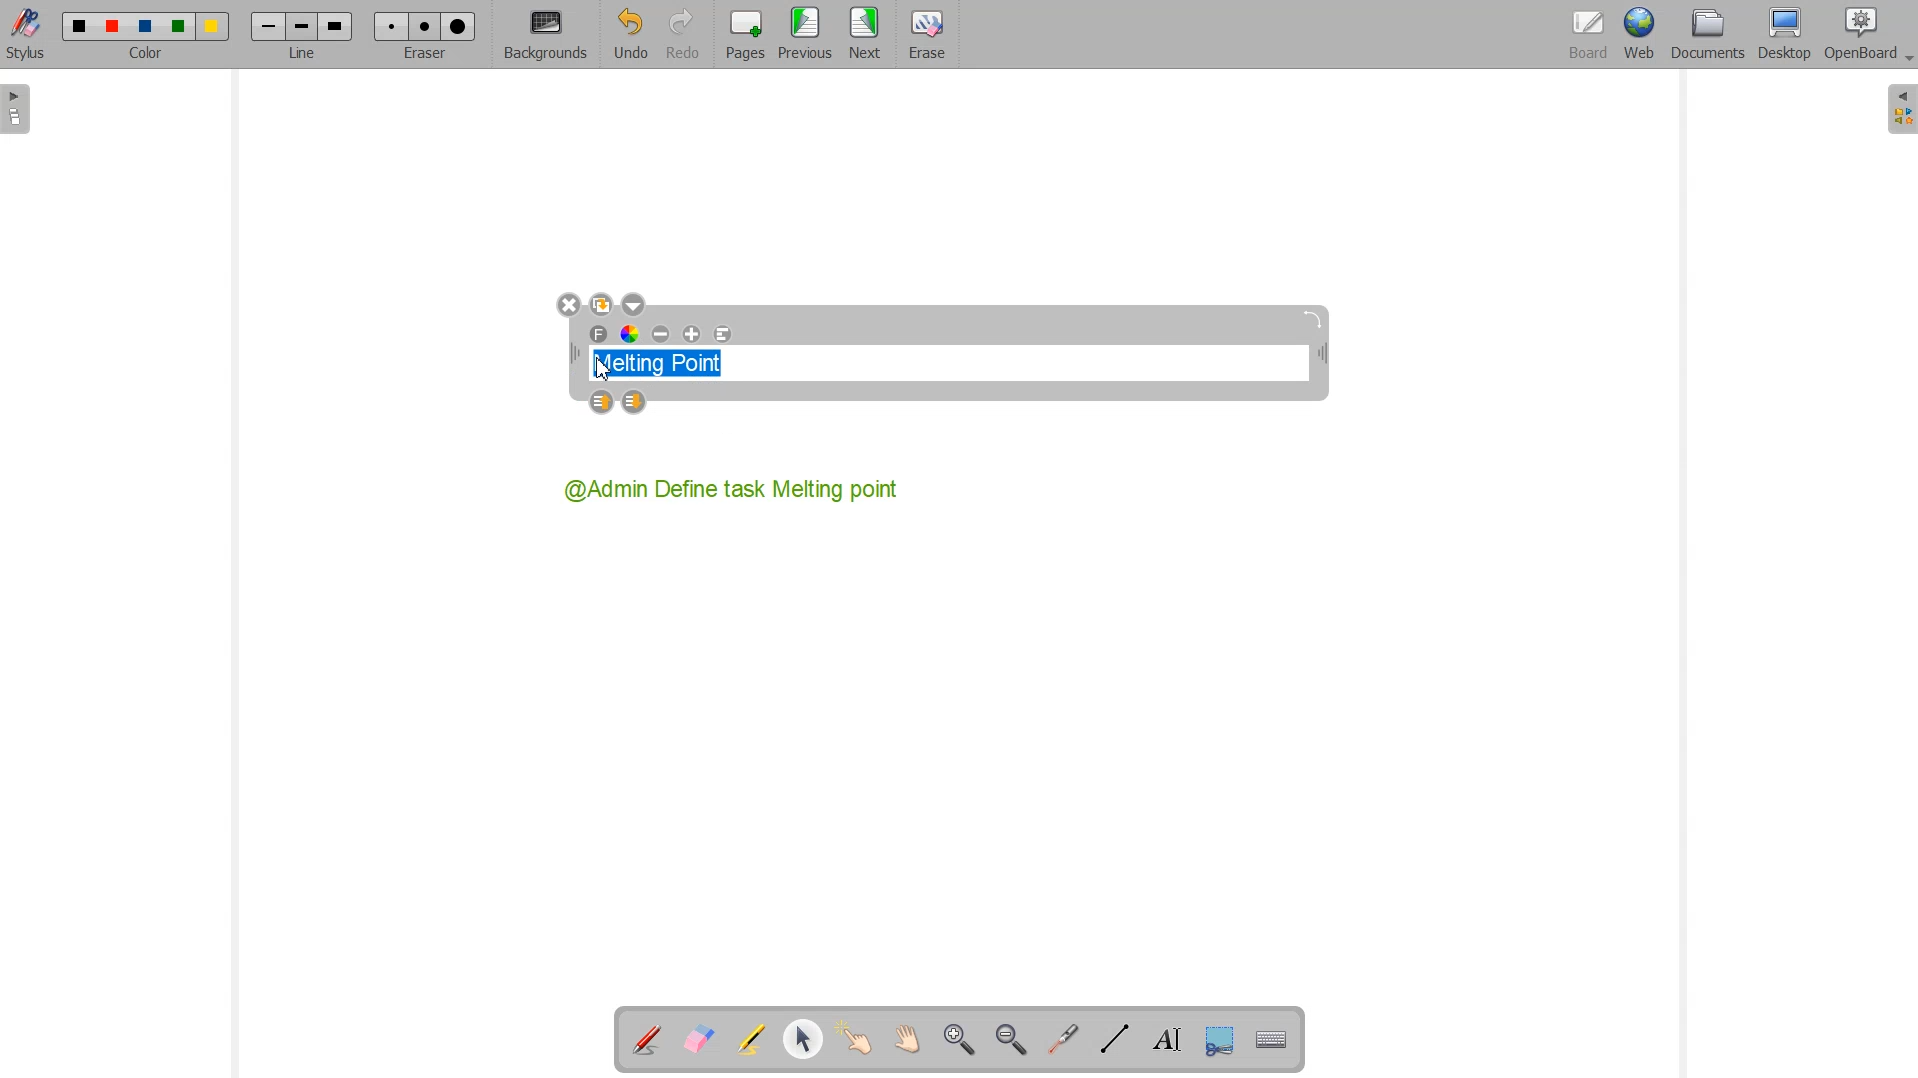  What do you see at coordinates (742, 35) in the screenshot?
I see `Pages` at bounding box center [742, 35].